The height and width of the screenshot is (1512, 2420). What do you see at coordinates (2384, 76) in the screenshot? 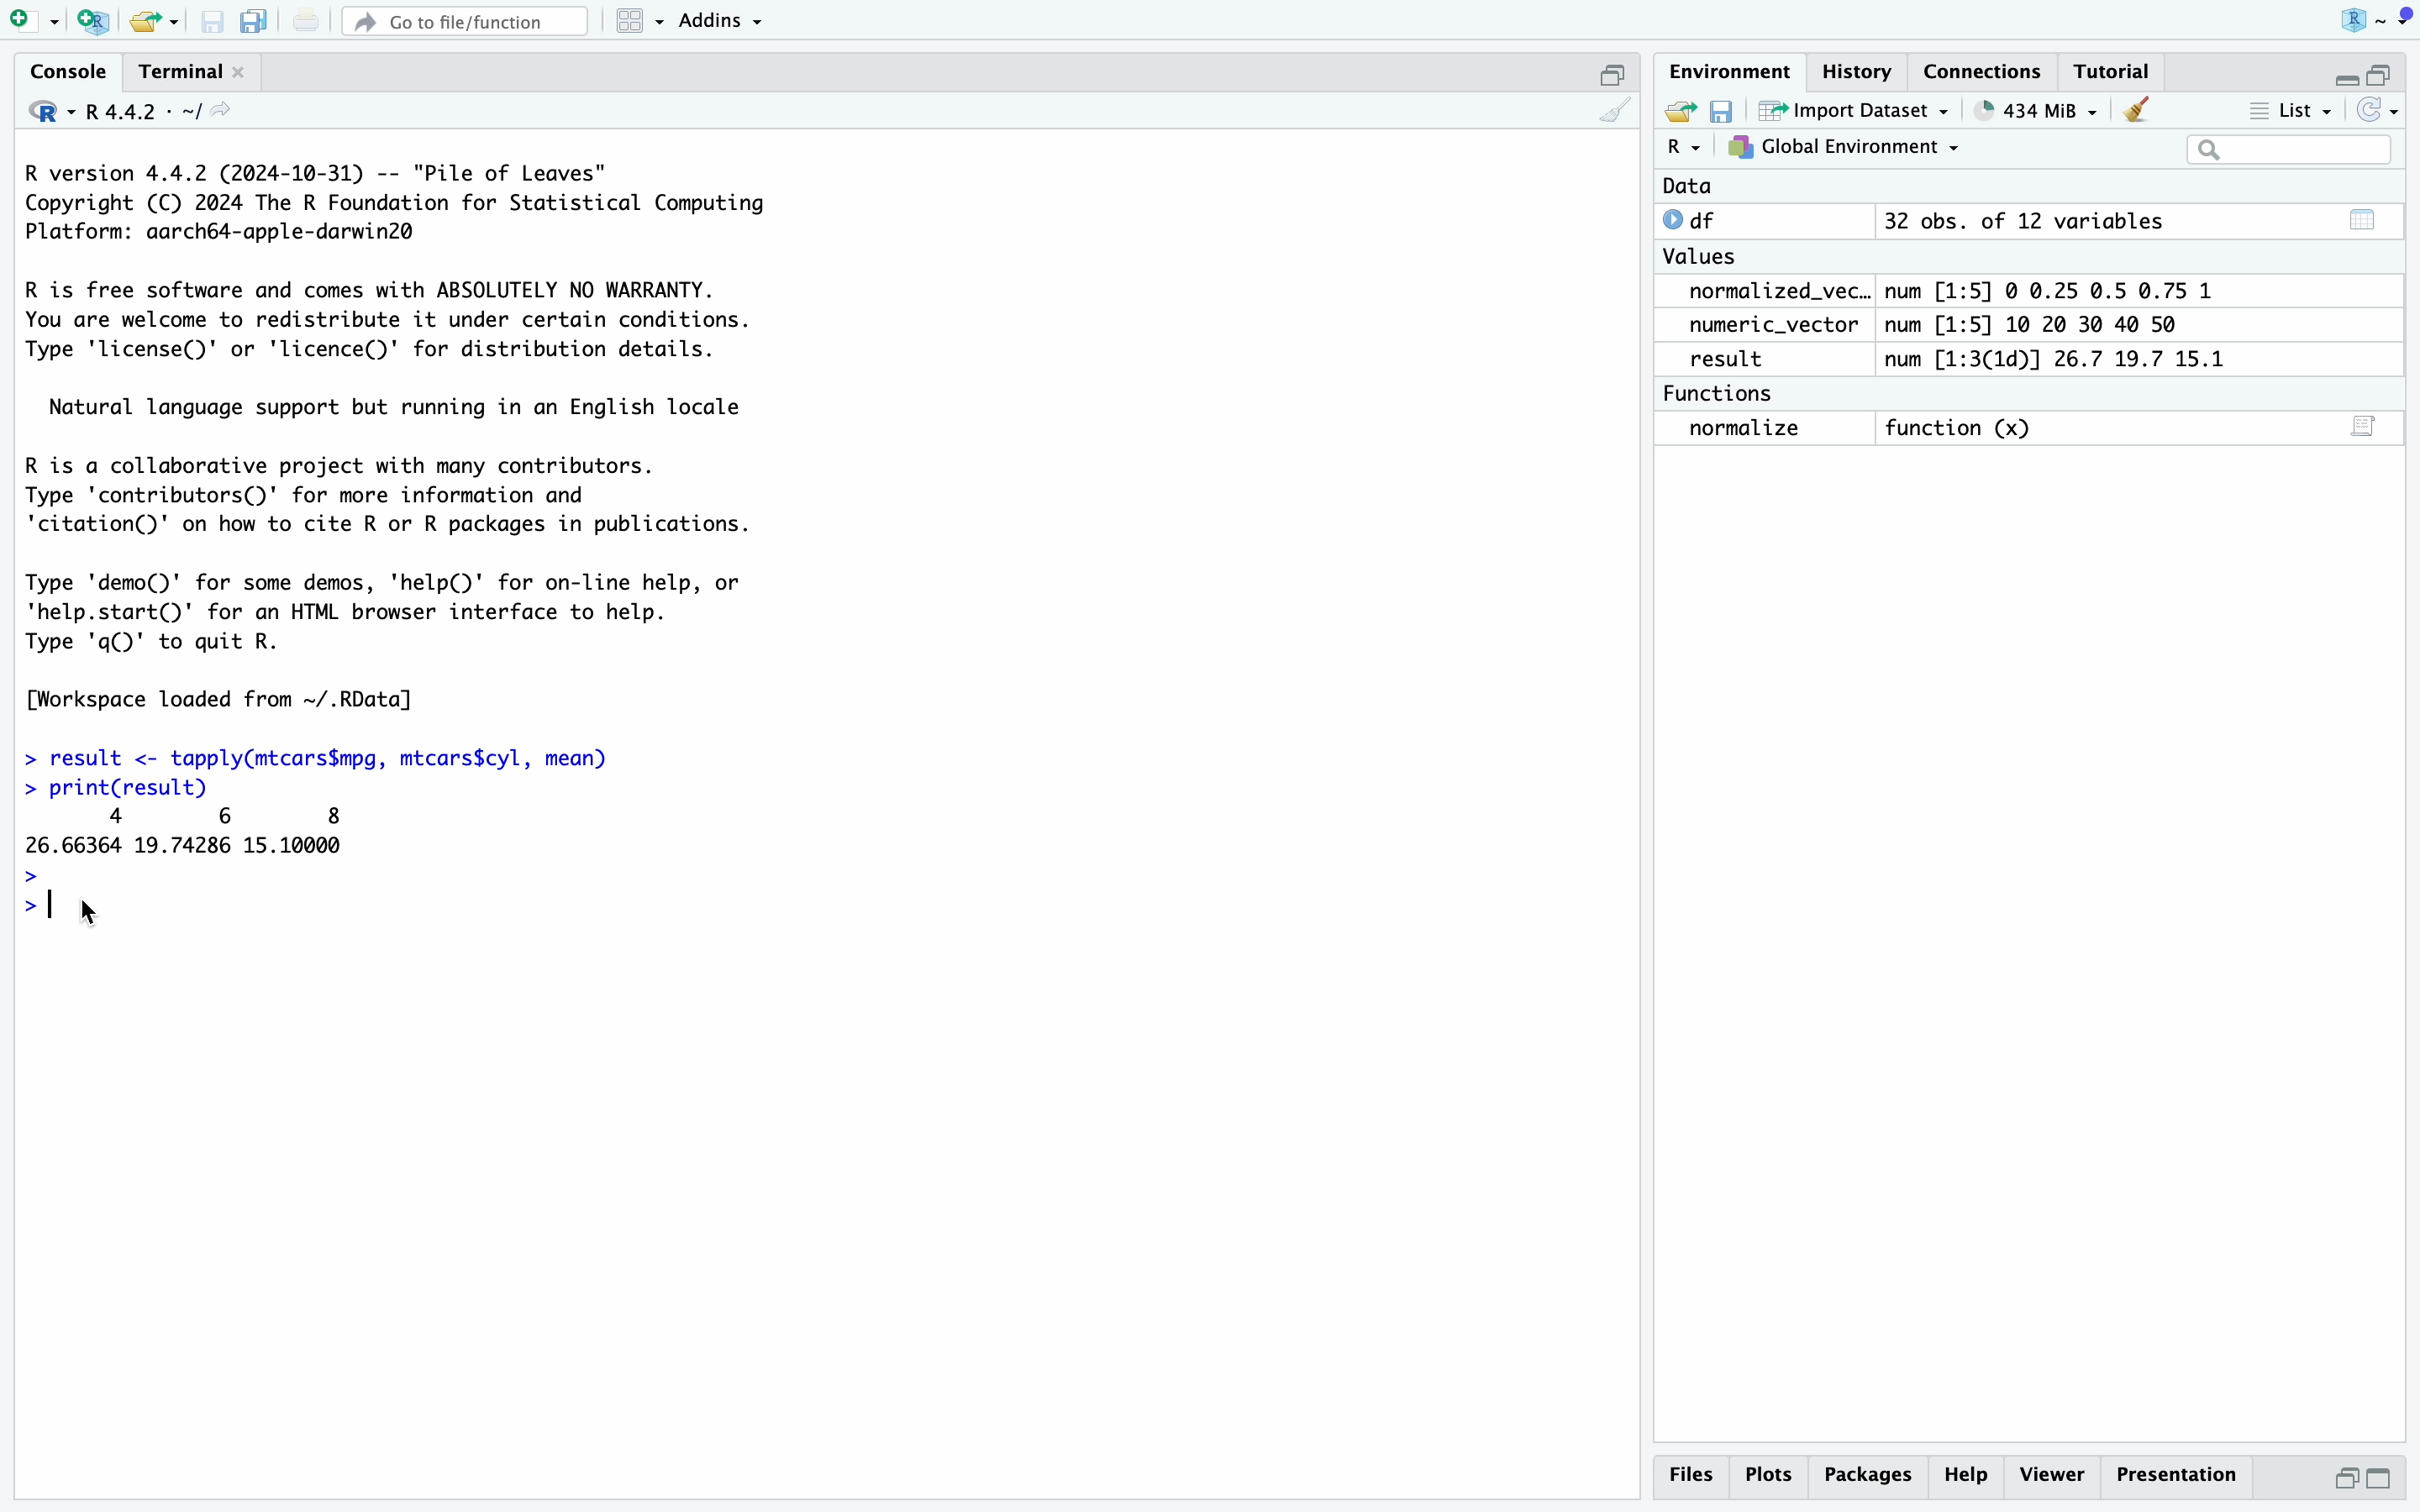
I see `Half height` at bounding box center [2384, 76].